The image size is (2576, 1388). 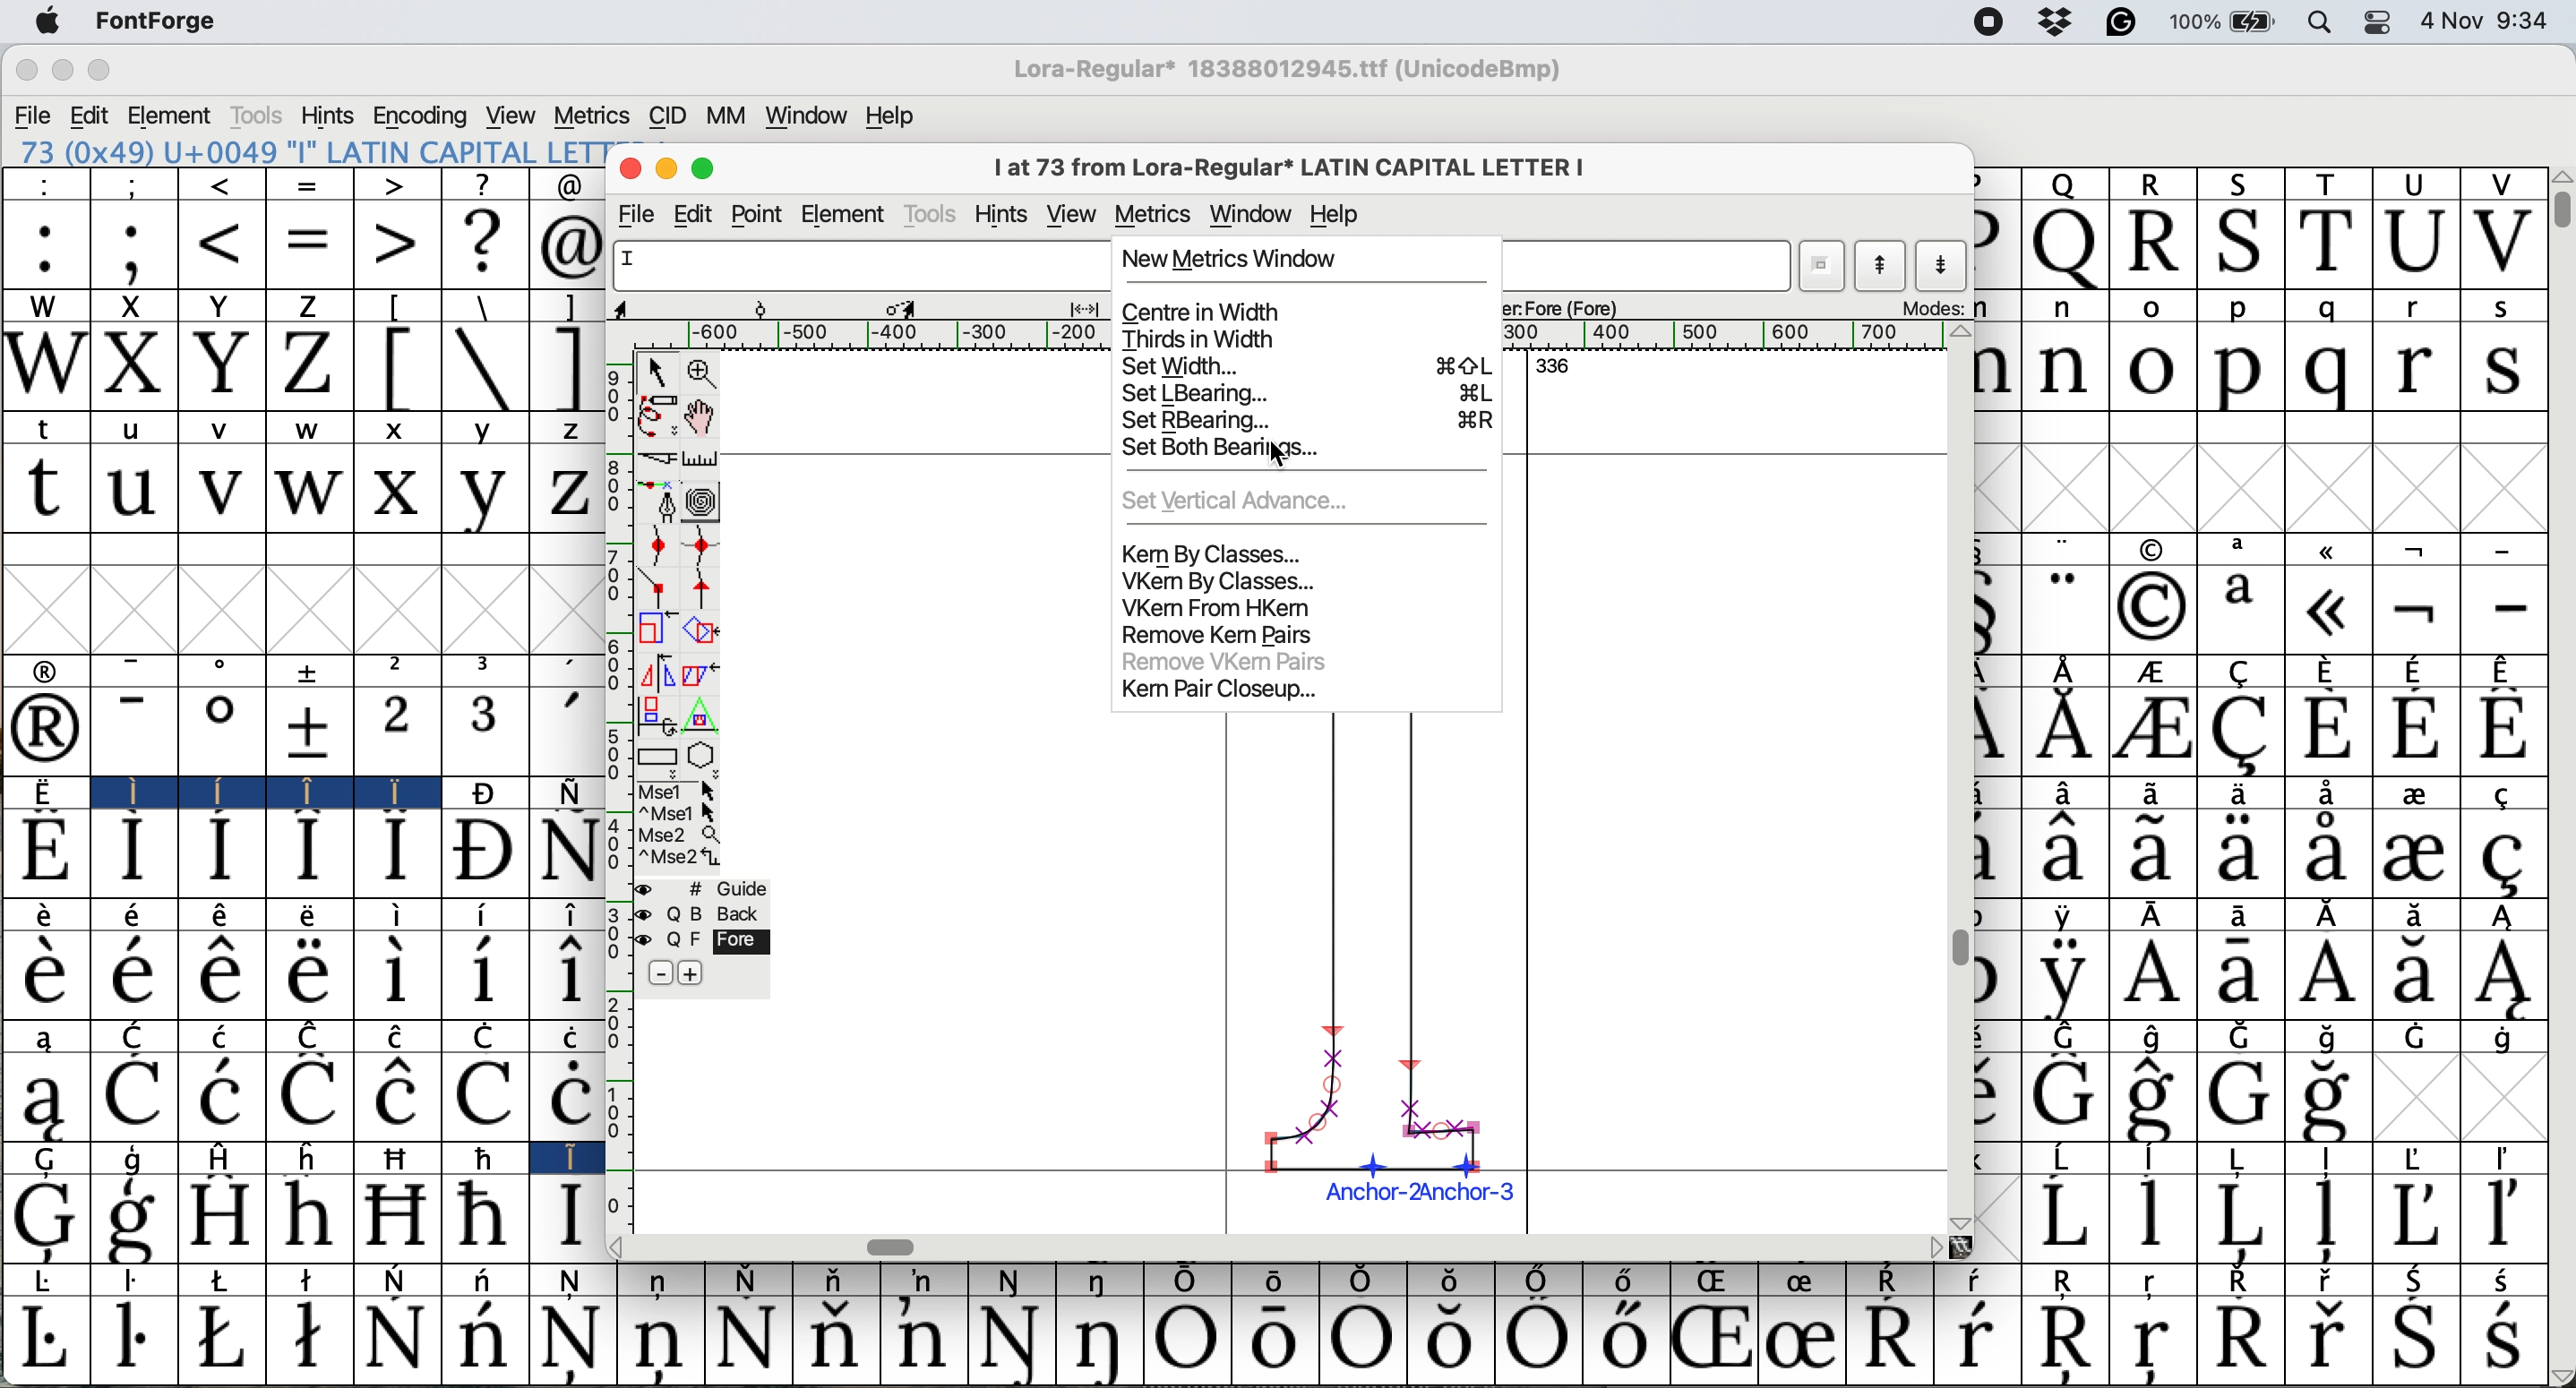 I want to click on Symbol, so click(x=403, y=1157).